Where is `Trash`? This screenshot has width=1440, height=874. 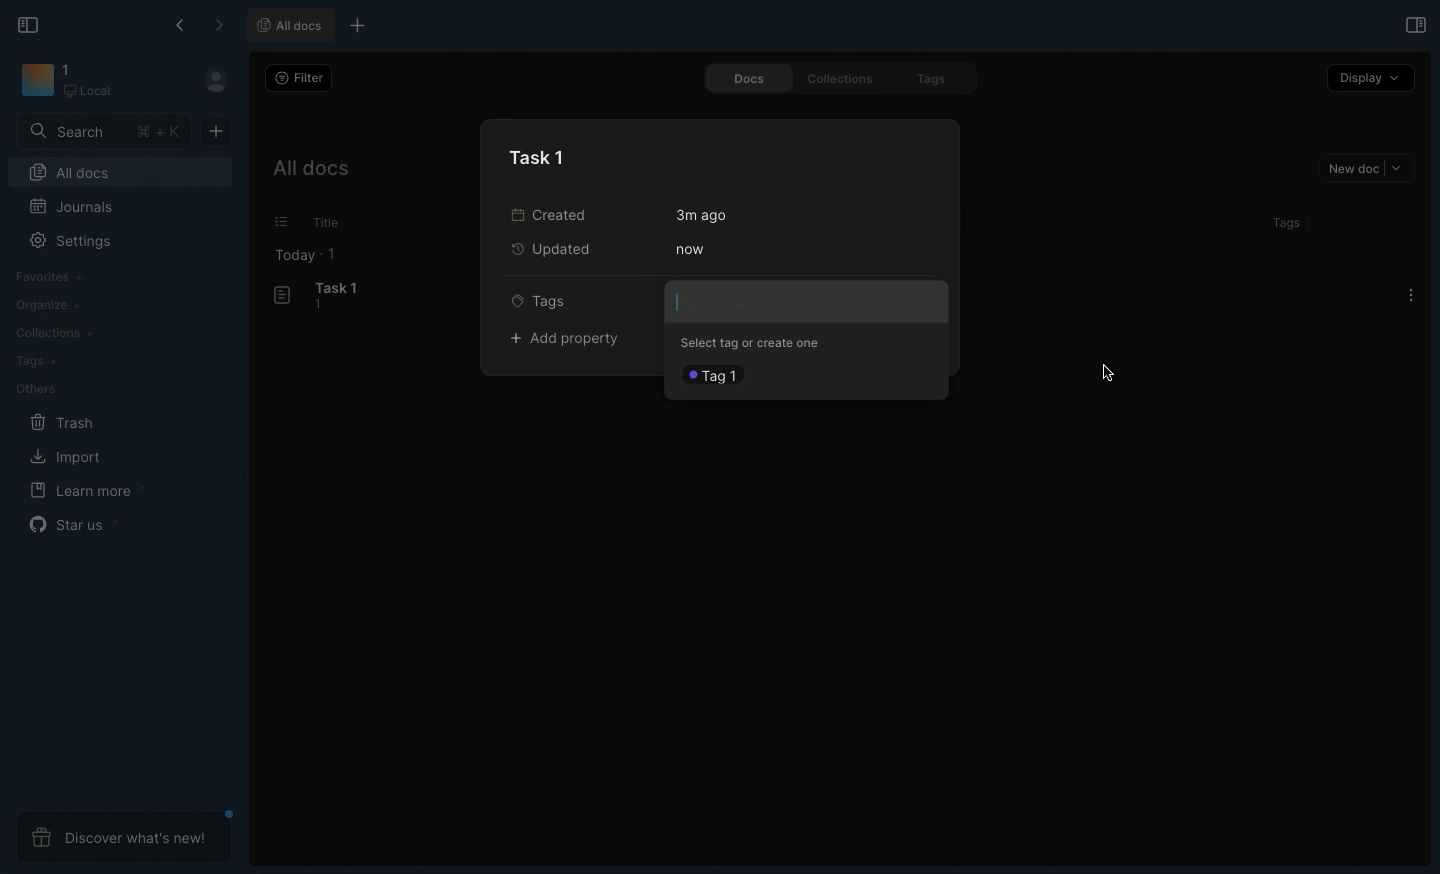
Trash is located at coordinates (64, 423).